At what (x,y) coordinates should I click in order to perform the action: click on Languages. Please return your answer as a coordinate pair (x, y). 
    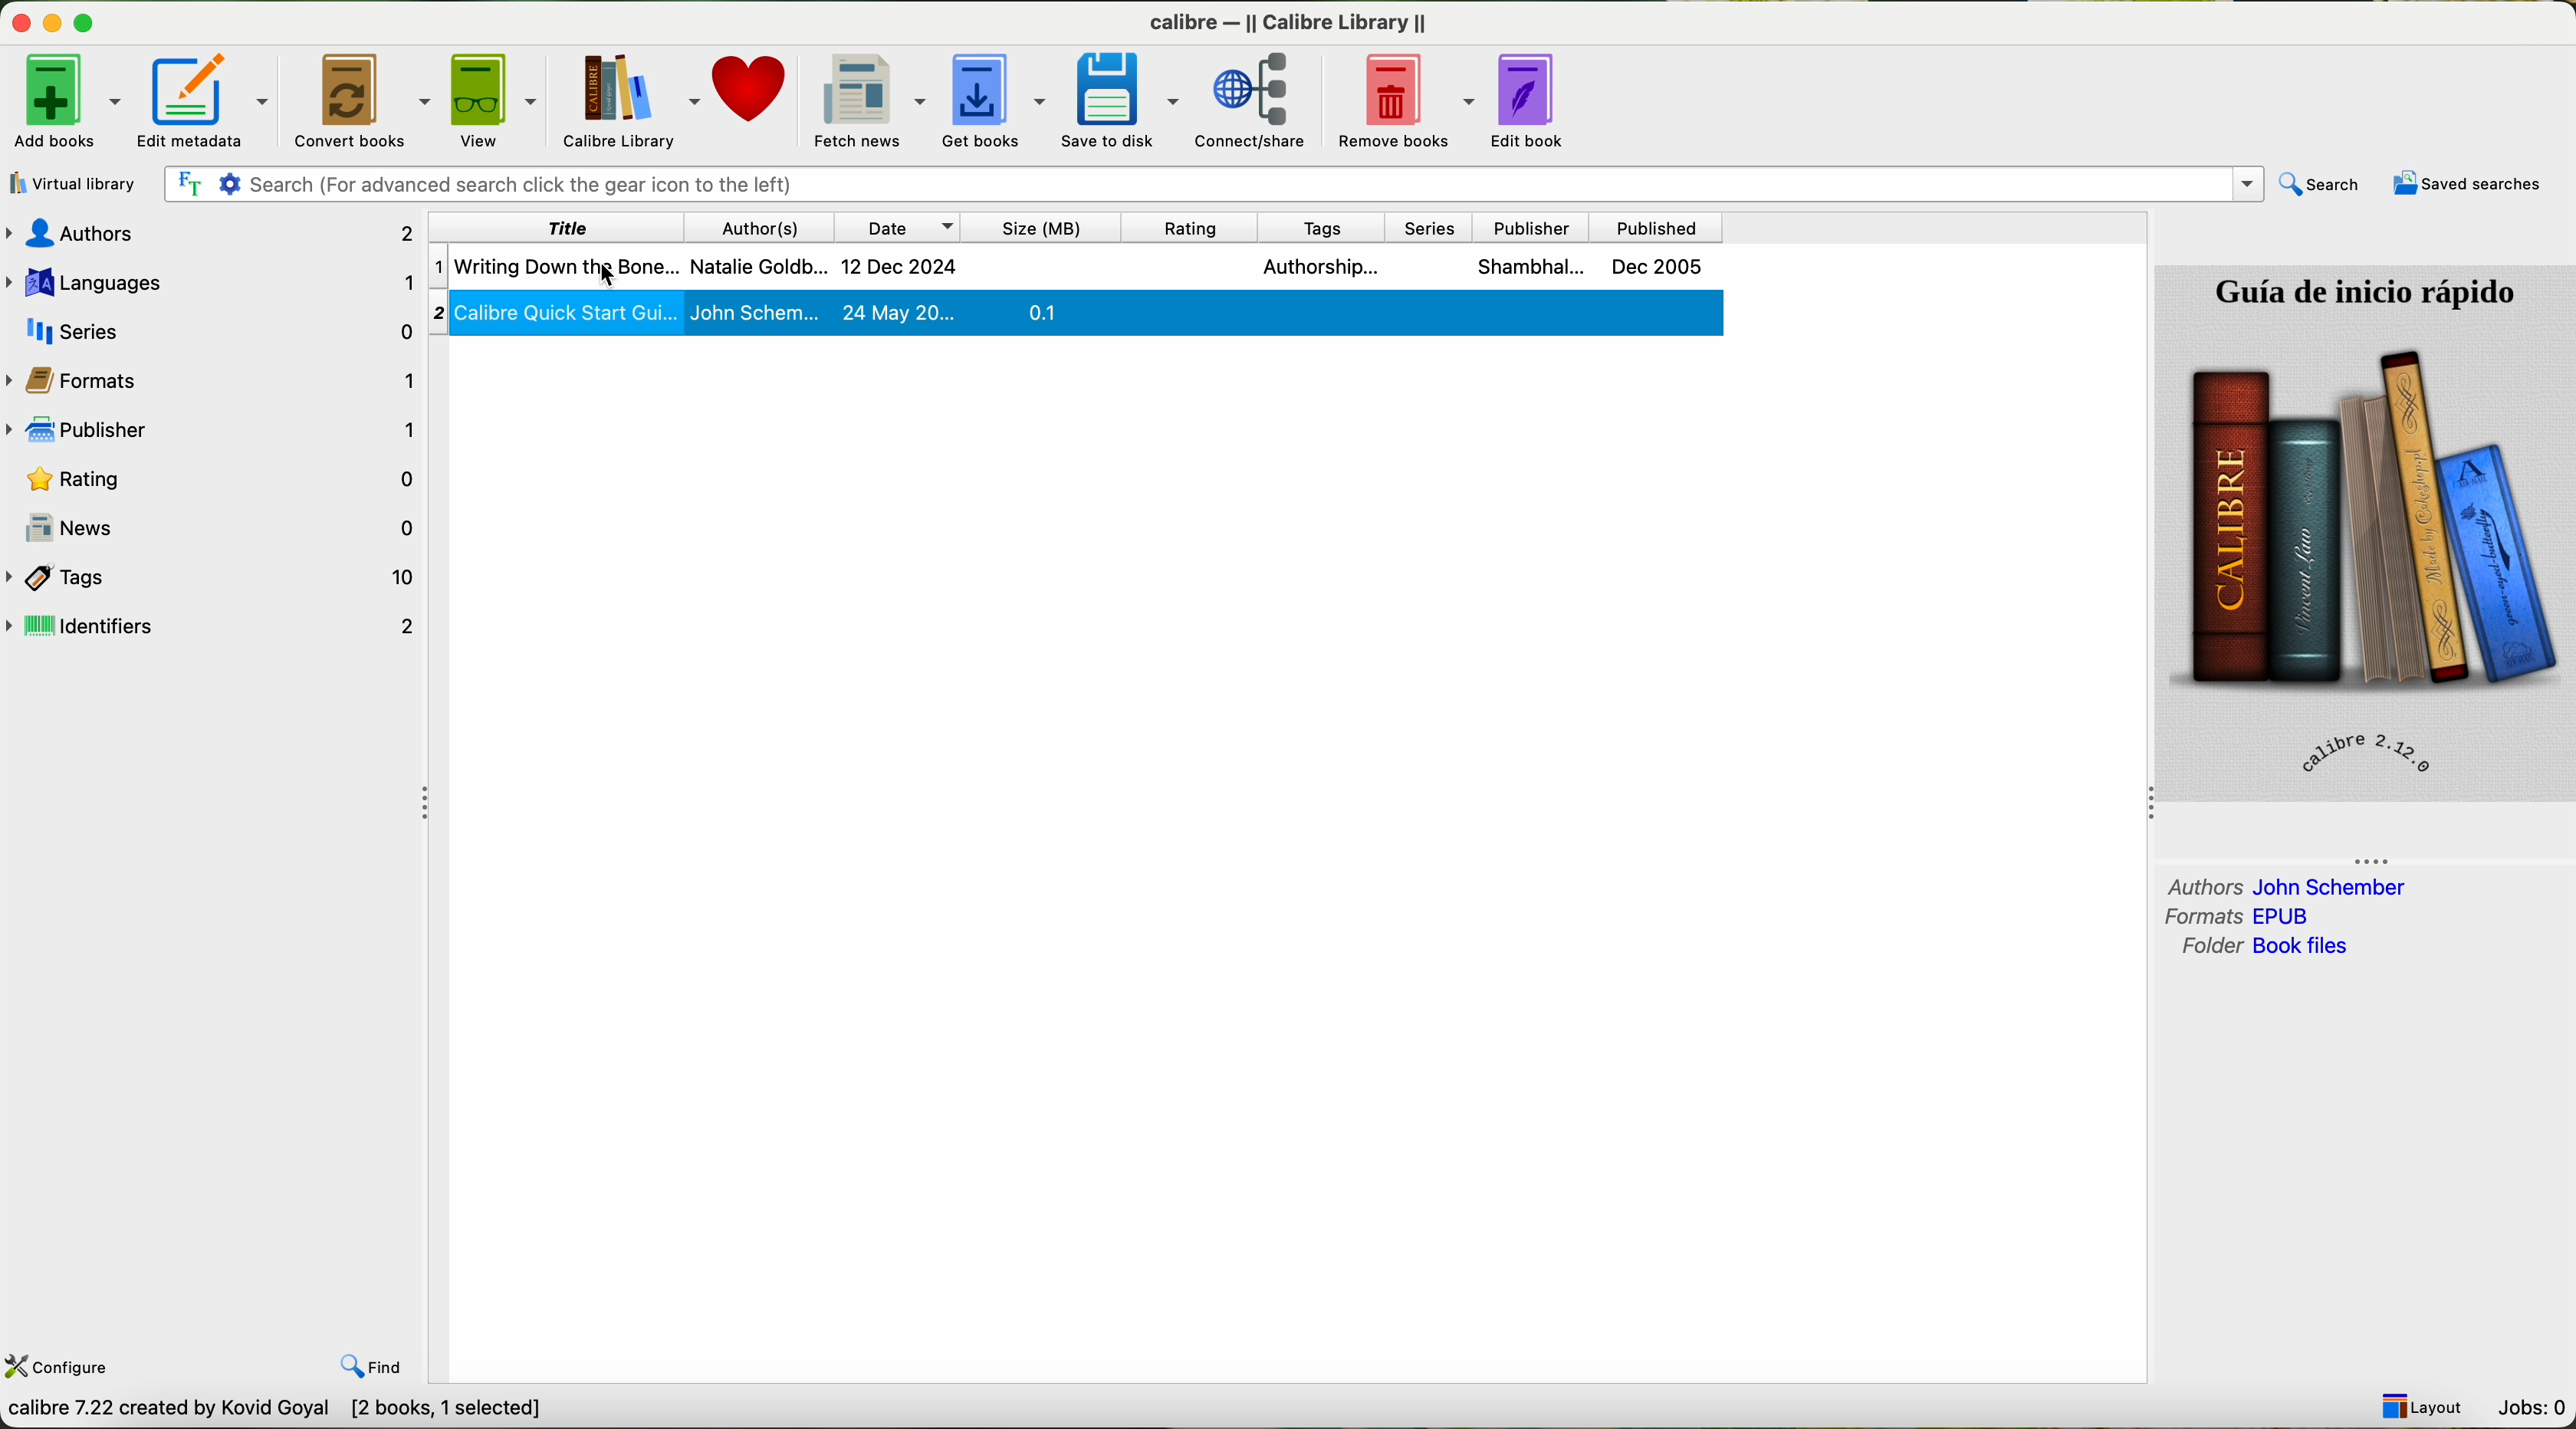
    Looking at the image, I should click on (219, 284).